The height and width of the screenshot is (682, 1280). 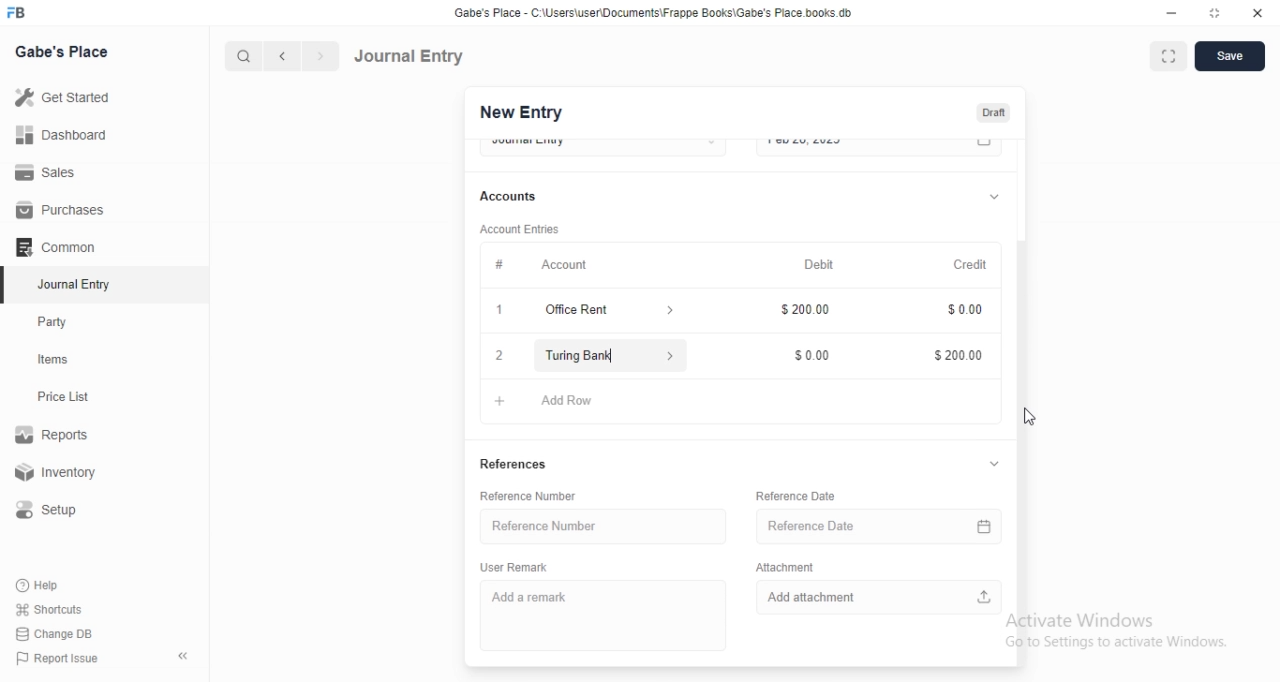 What do you see at coordinates (185, 657) in the screenshot?
I see `«` at bounding box center [185, 657].